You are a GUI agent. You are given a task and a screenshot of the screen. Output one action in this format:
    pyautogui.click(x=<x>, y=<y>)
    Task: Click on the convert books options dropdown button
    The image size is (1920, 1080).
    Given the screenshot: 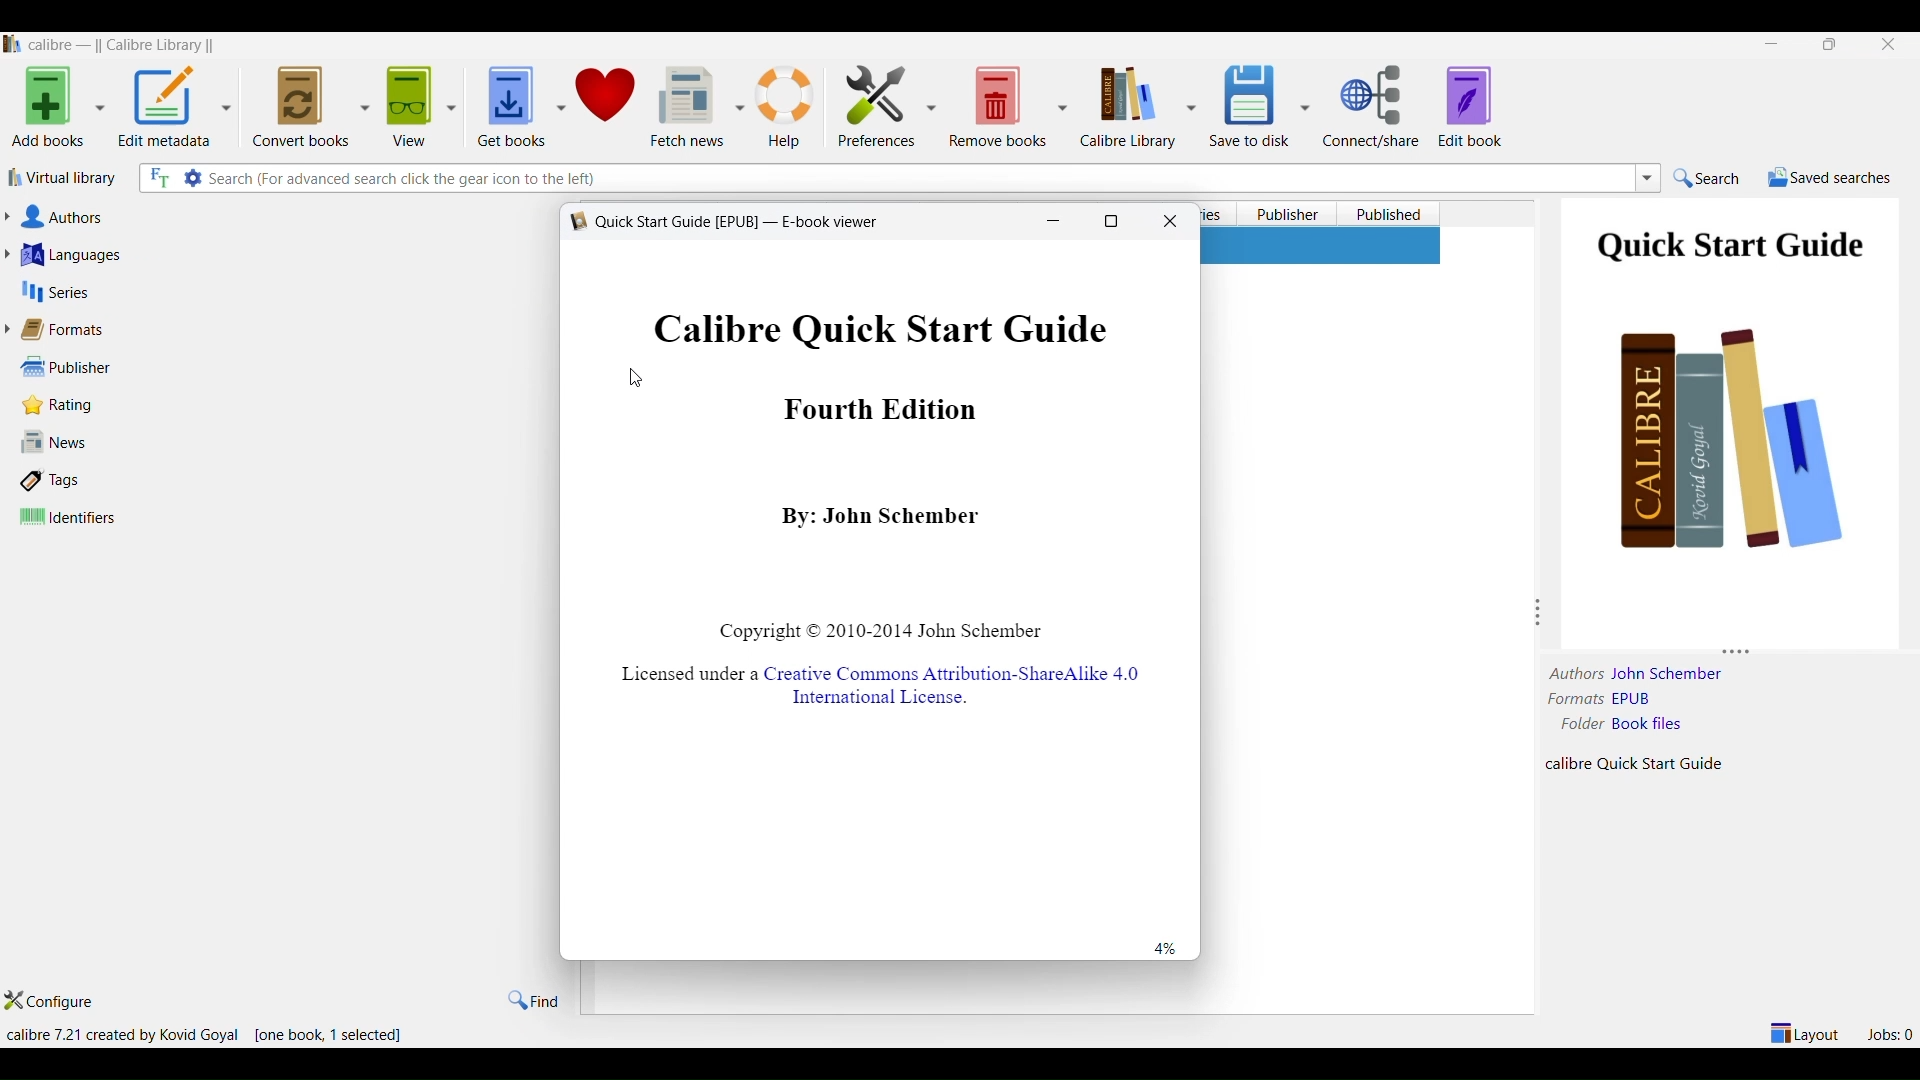 What is the action you would take?
    pyautogui.click(x=363, y=104)
    